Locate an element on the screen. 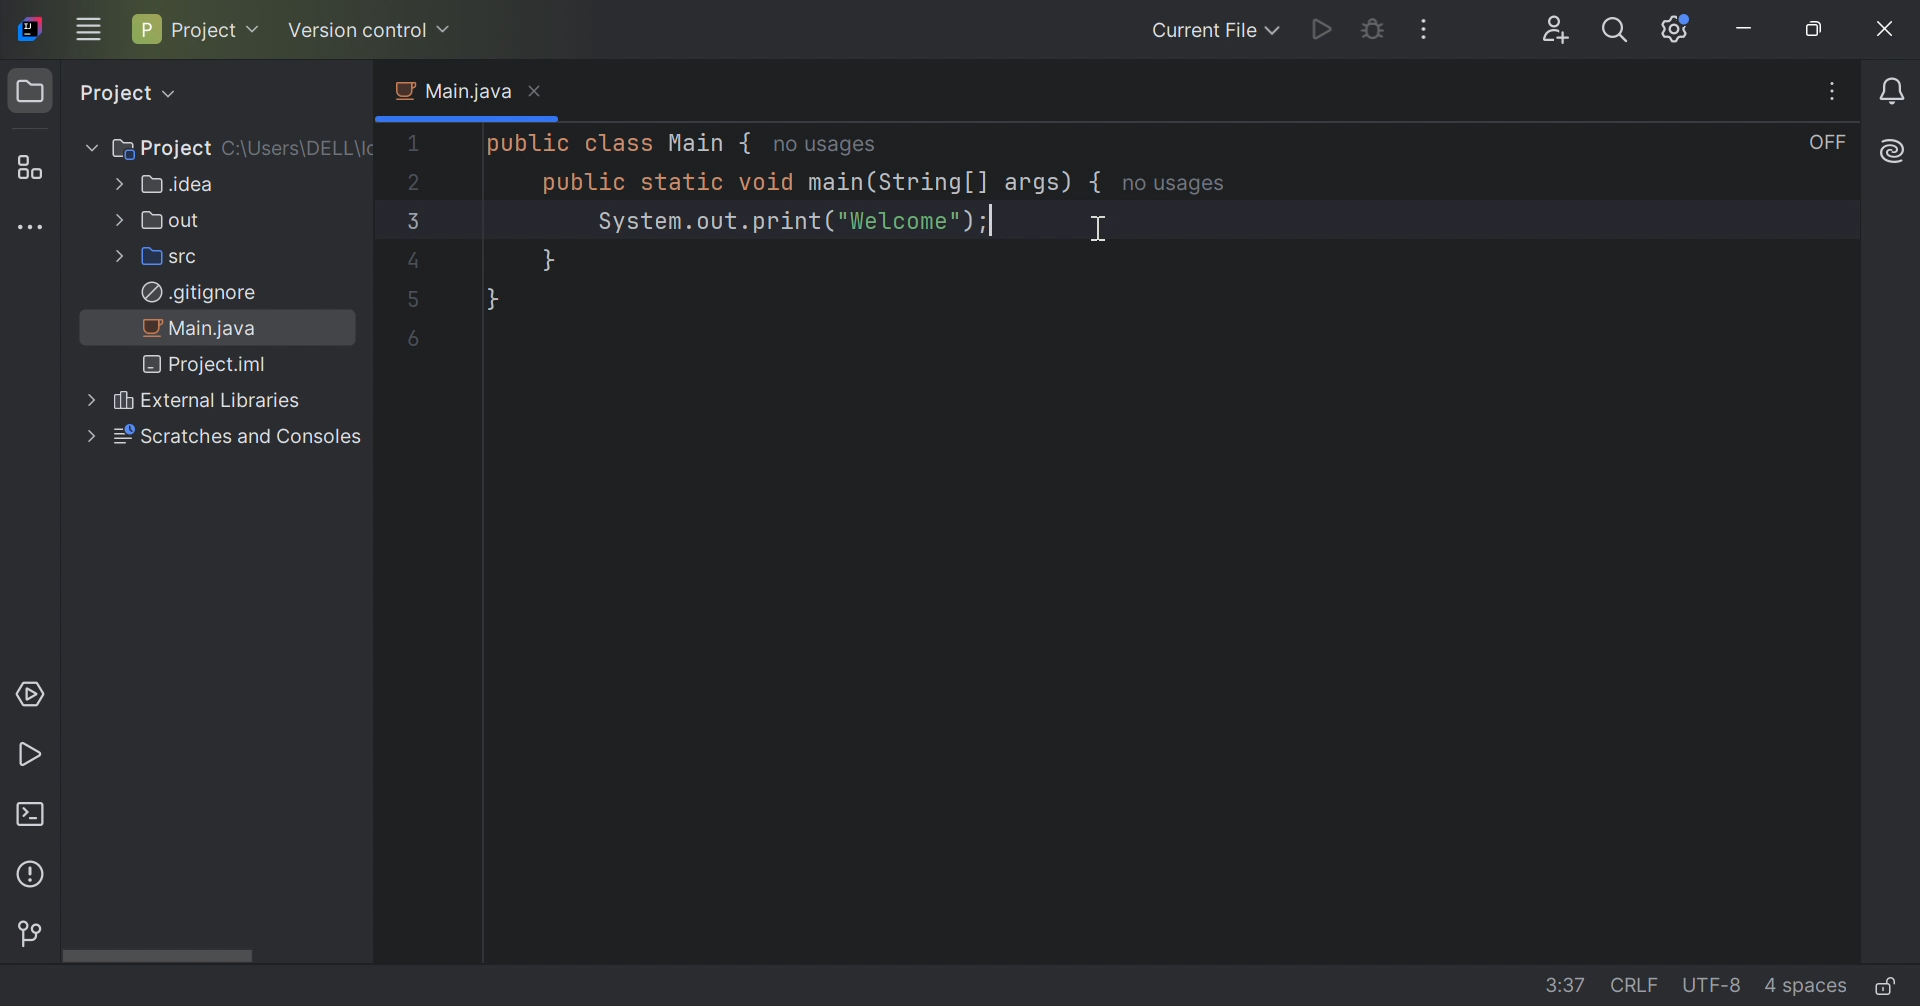  6 is located at coordinates (413, 339).